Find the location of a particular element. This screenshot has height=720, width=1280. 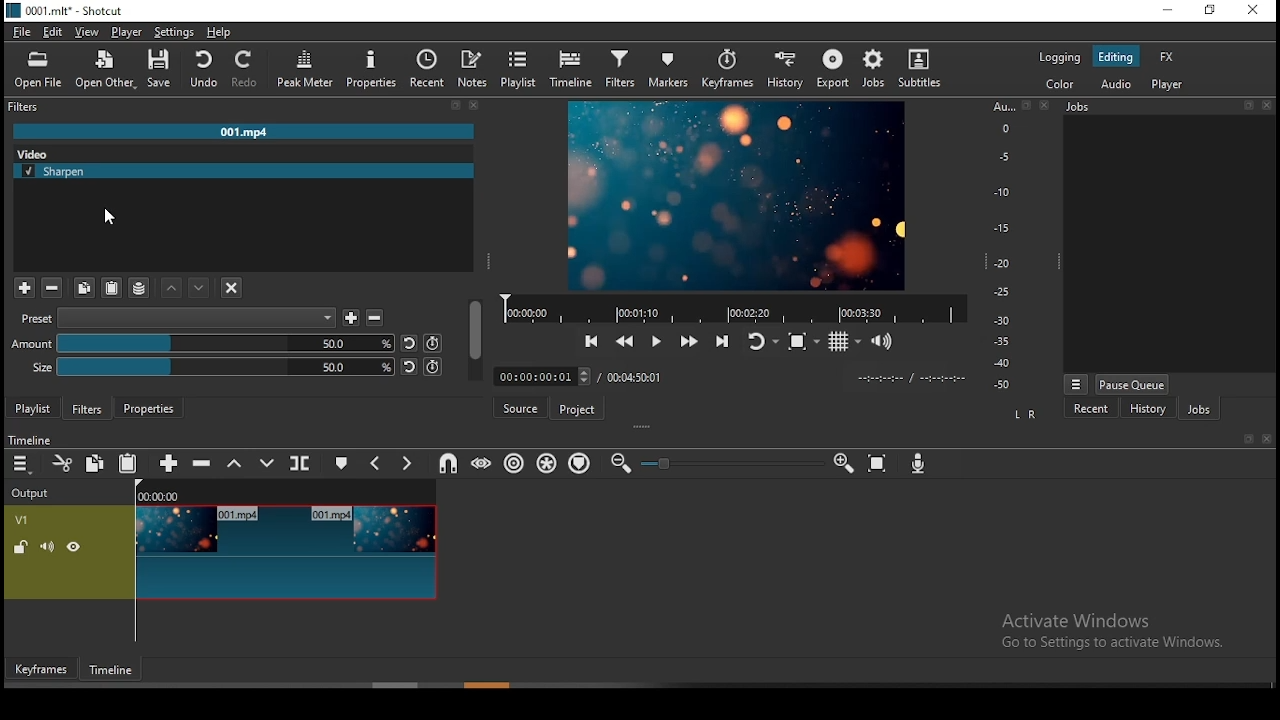

create/edit marker is located at coordinates (344, 463).